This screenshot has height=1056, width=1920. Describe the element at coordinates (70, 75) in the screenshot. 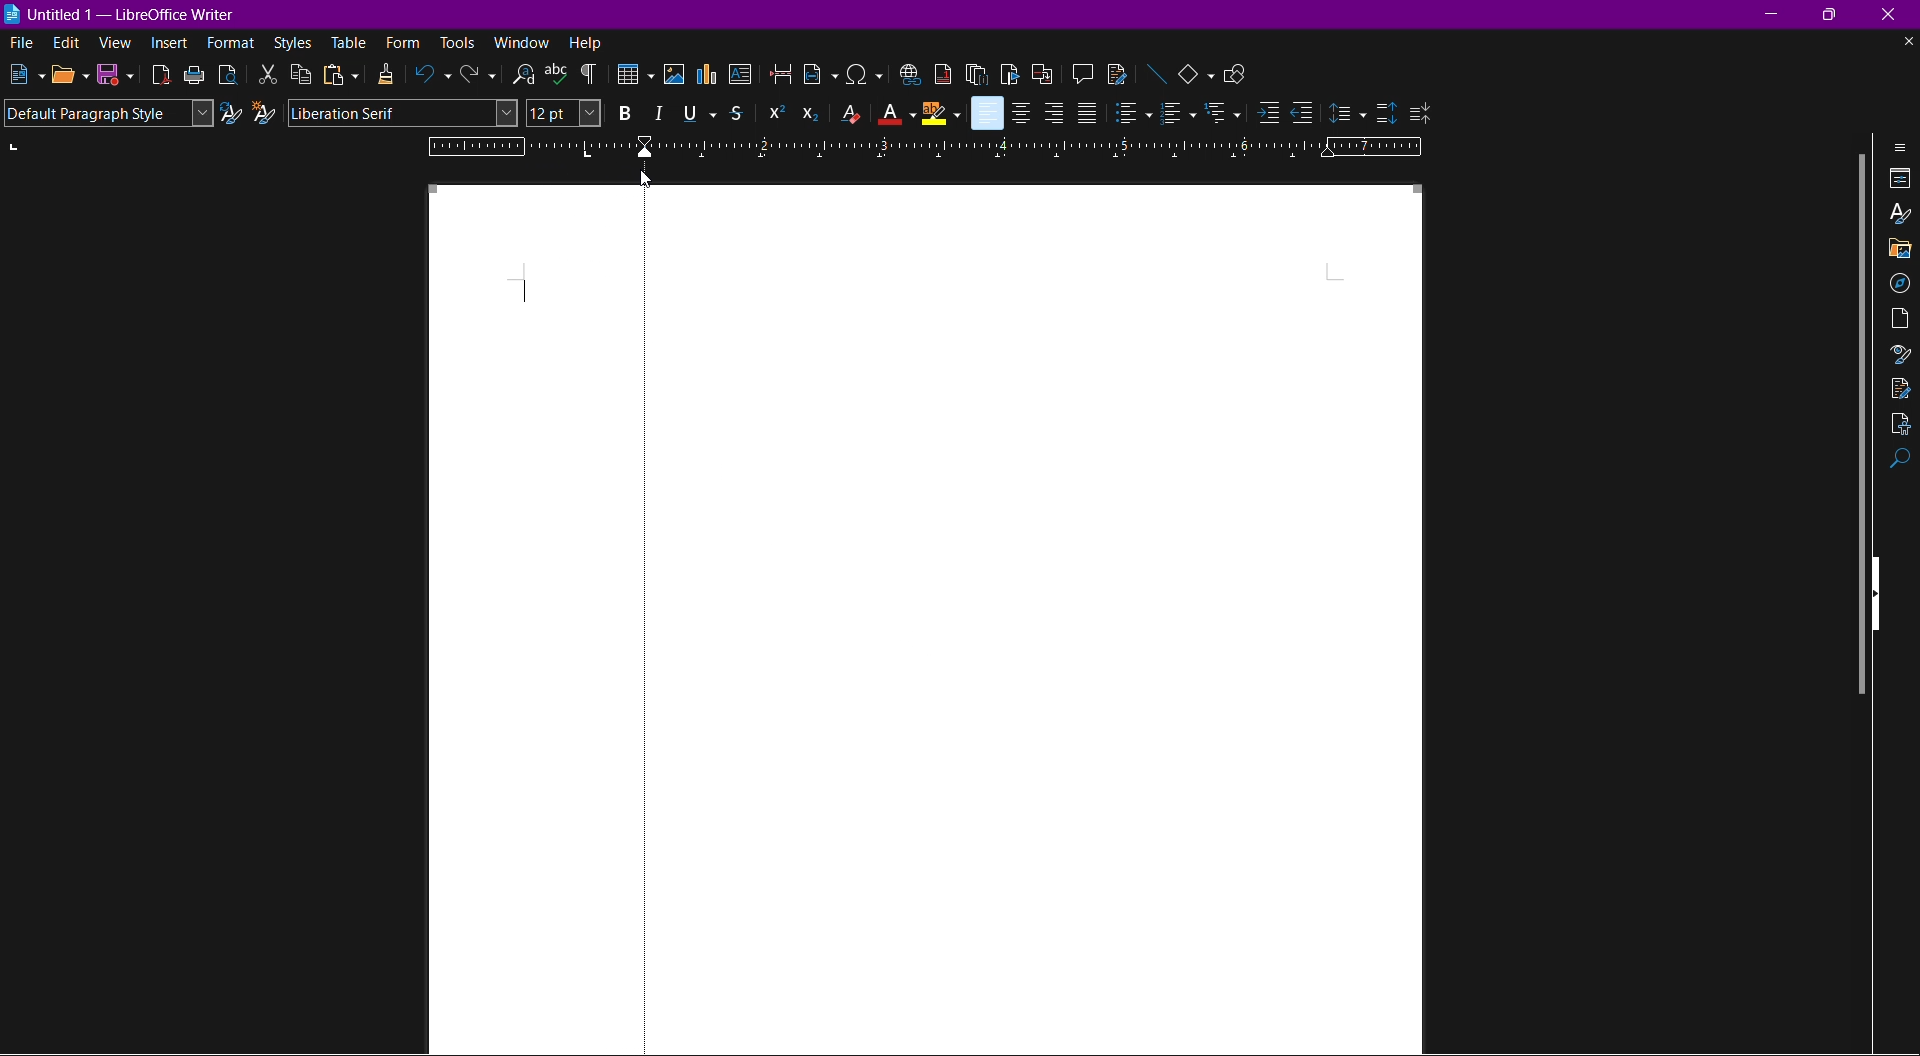

I see `Open` at that location.